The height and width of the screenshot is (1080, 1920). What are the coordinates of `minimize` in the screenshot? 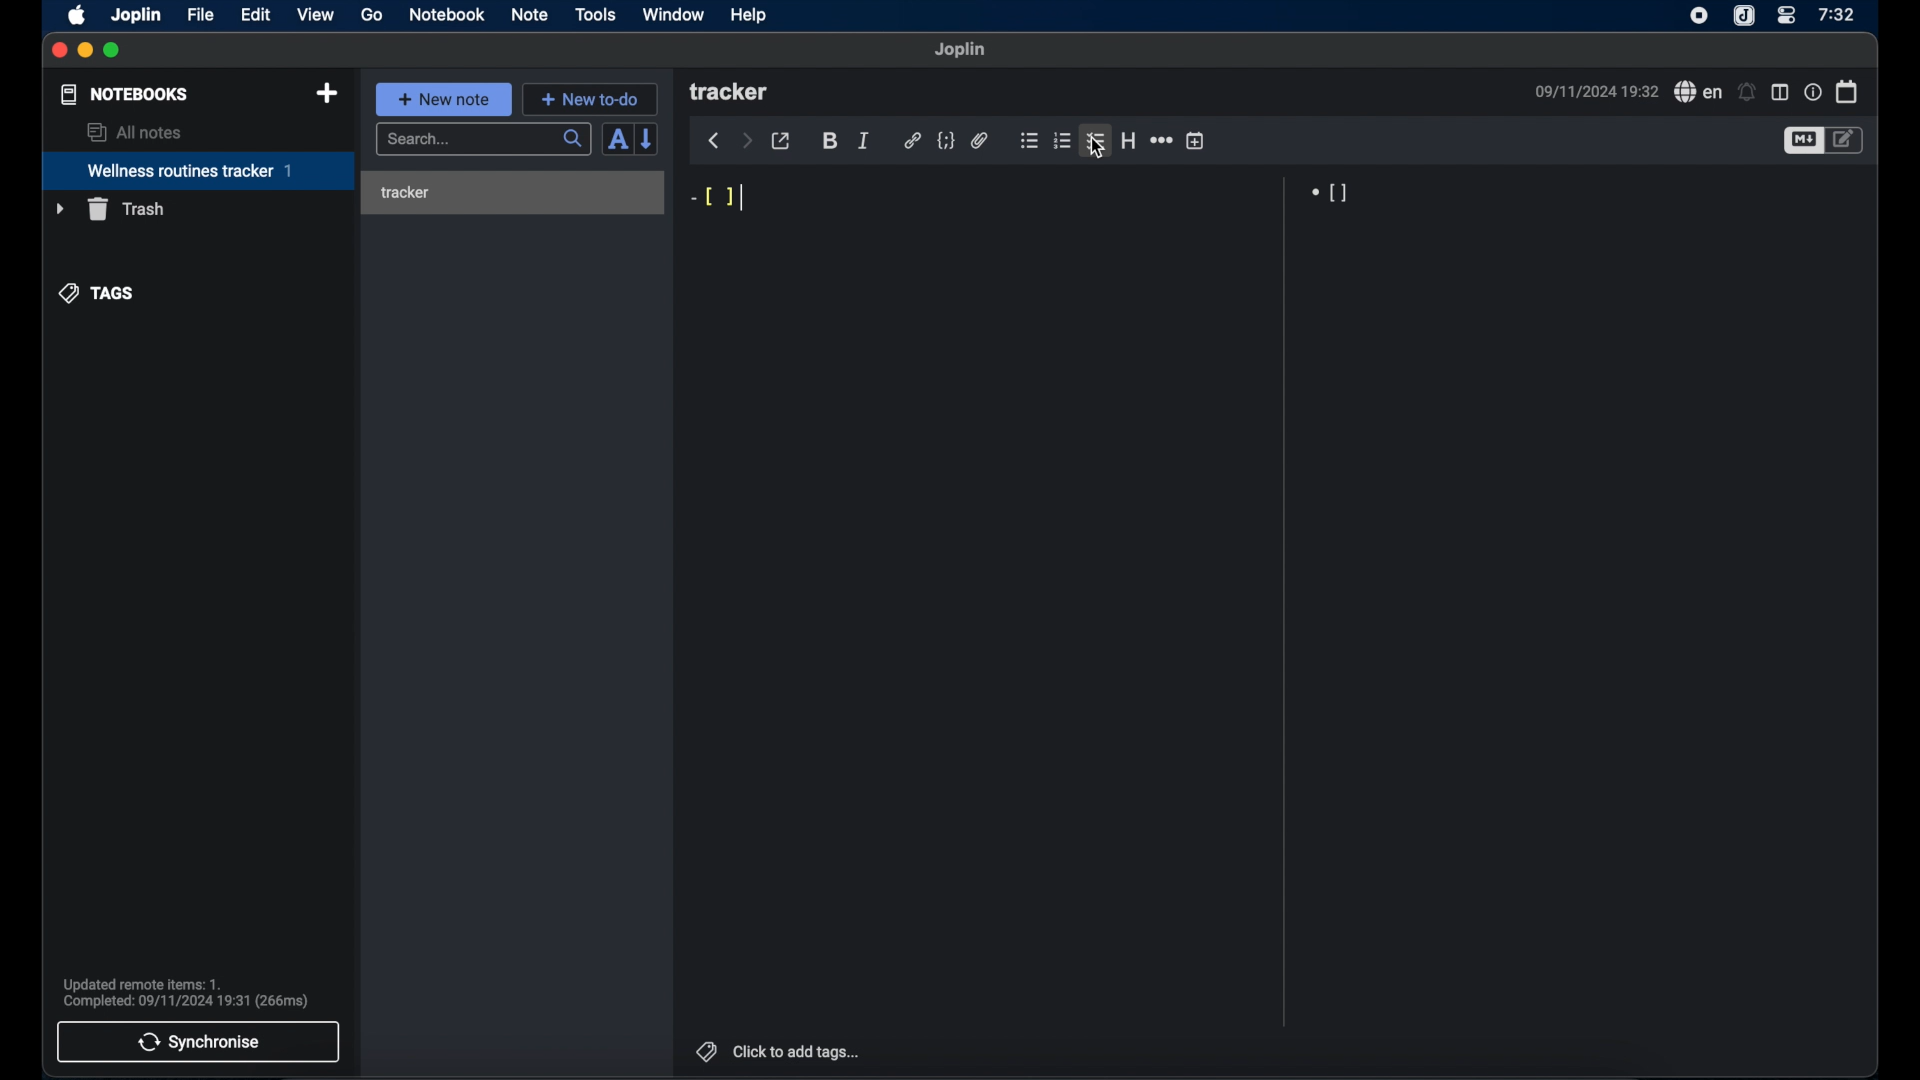 It's located at (86, 51).